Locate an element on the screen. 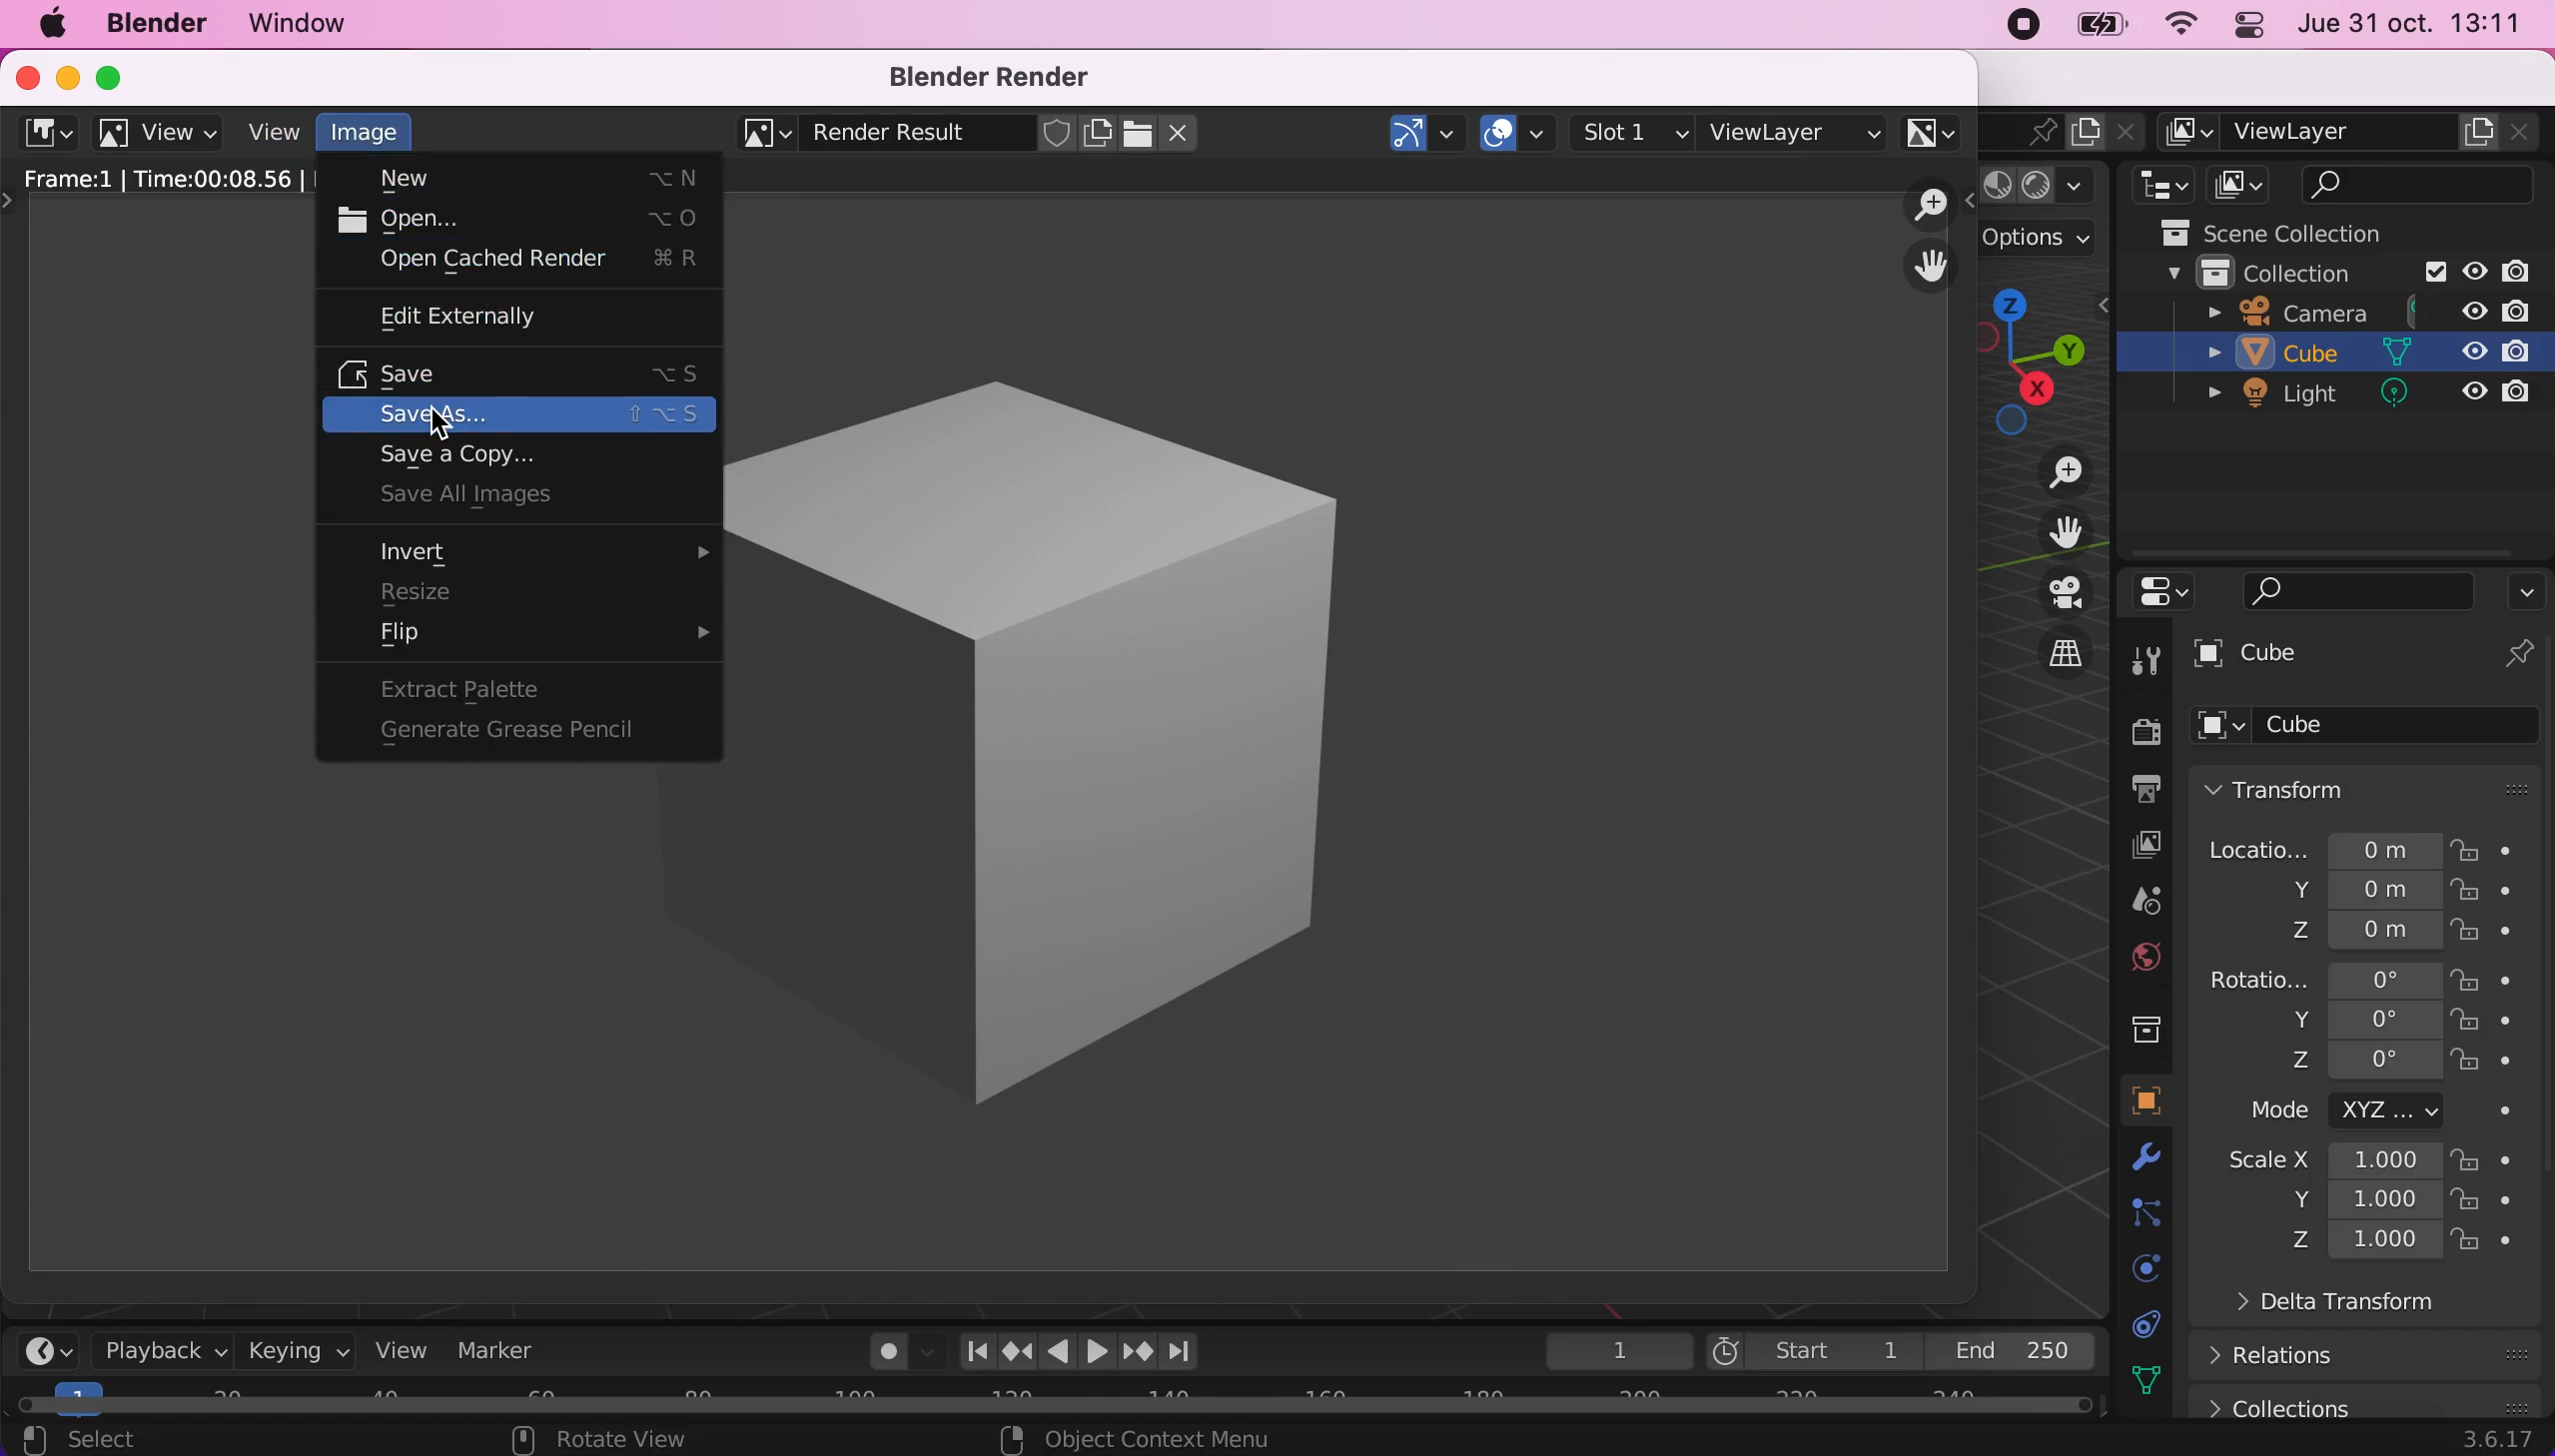  editor type is located at coordinates (48, 1350).